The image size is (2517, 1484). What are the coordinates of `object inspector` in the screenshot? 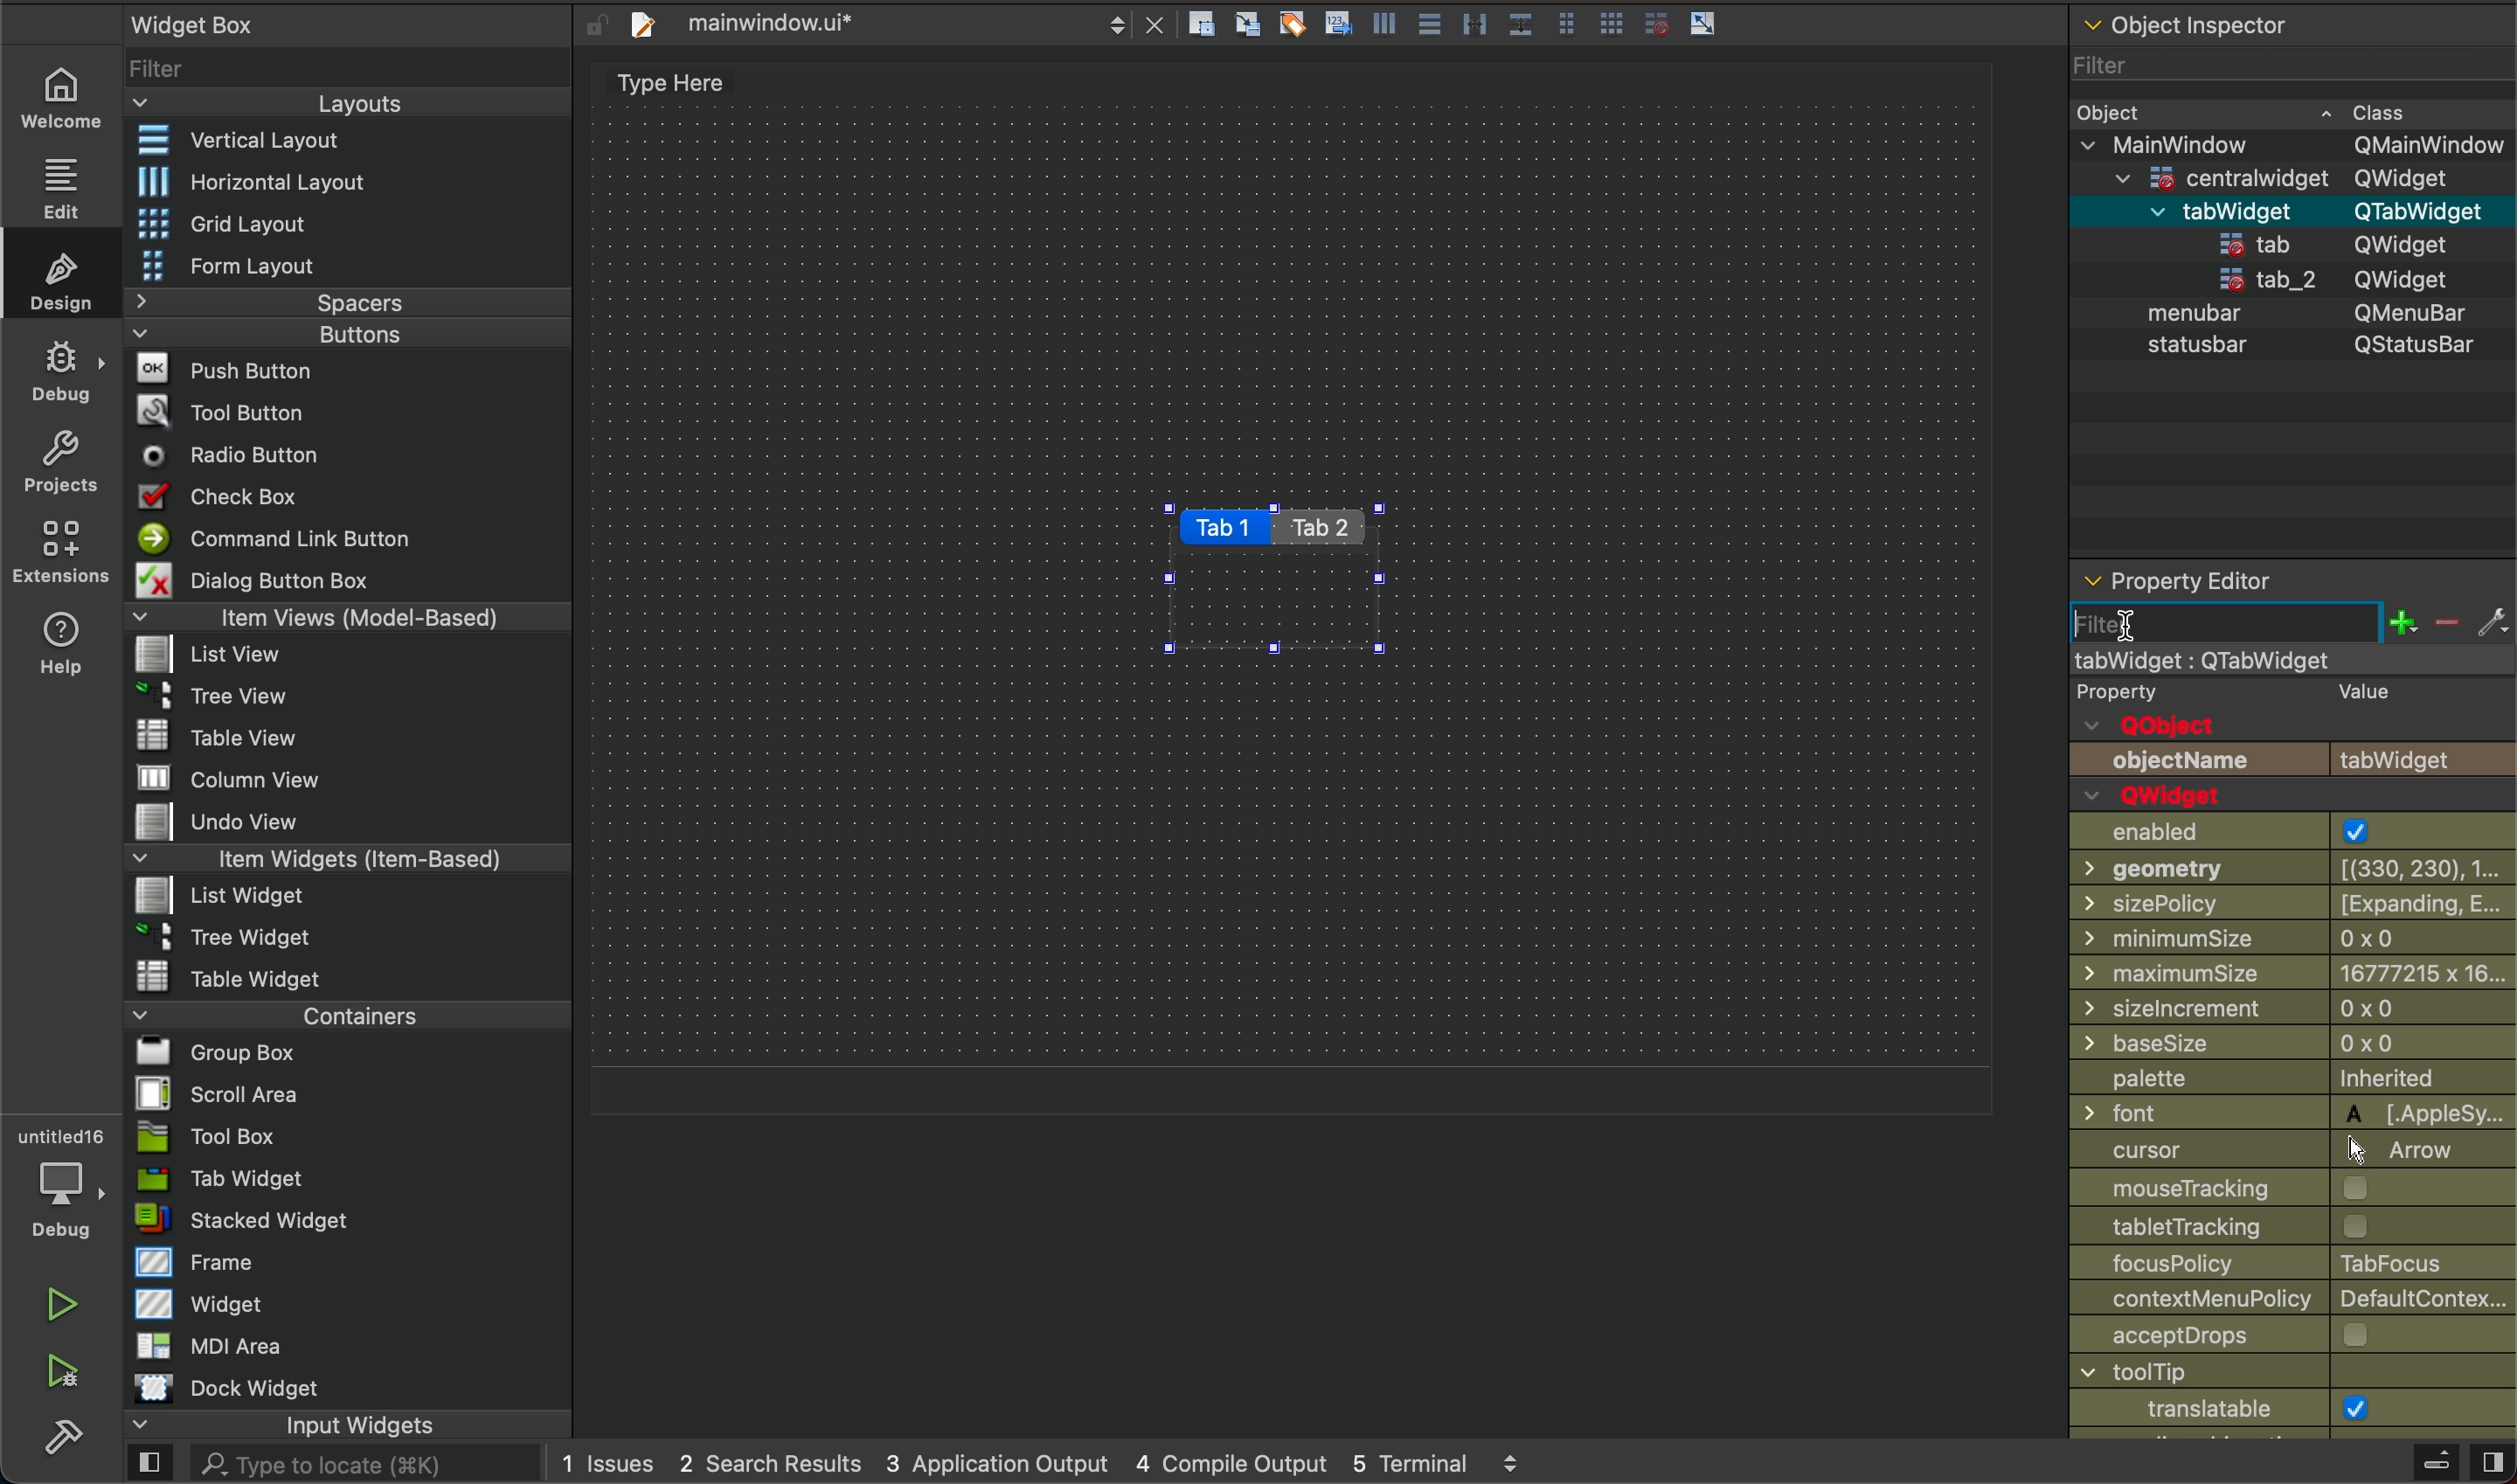 It's located at (2293, 29).